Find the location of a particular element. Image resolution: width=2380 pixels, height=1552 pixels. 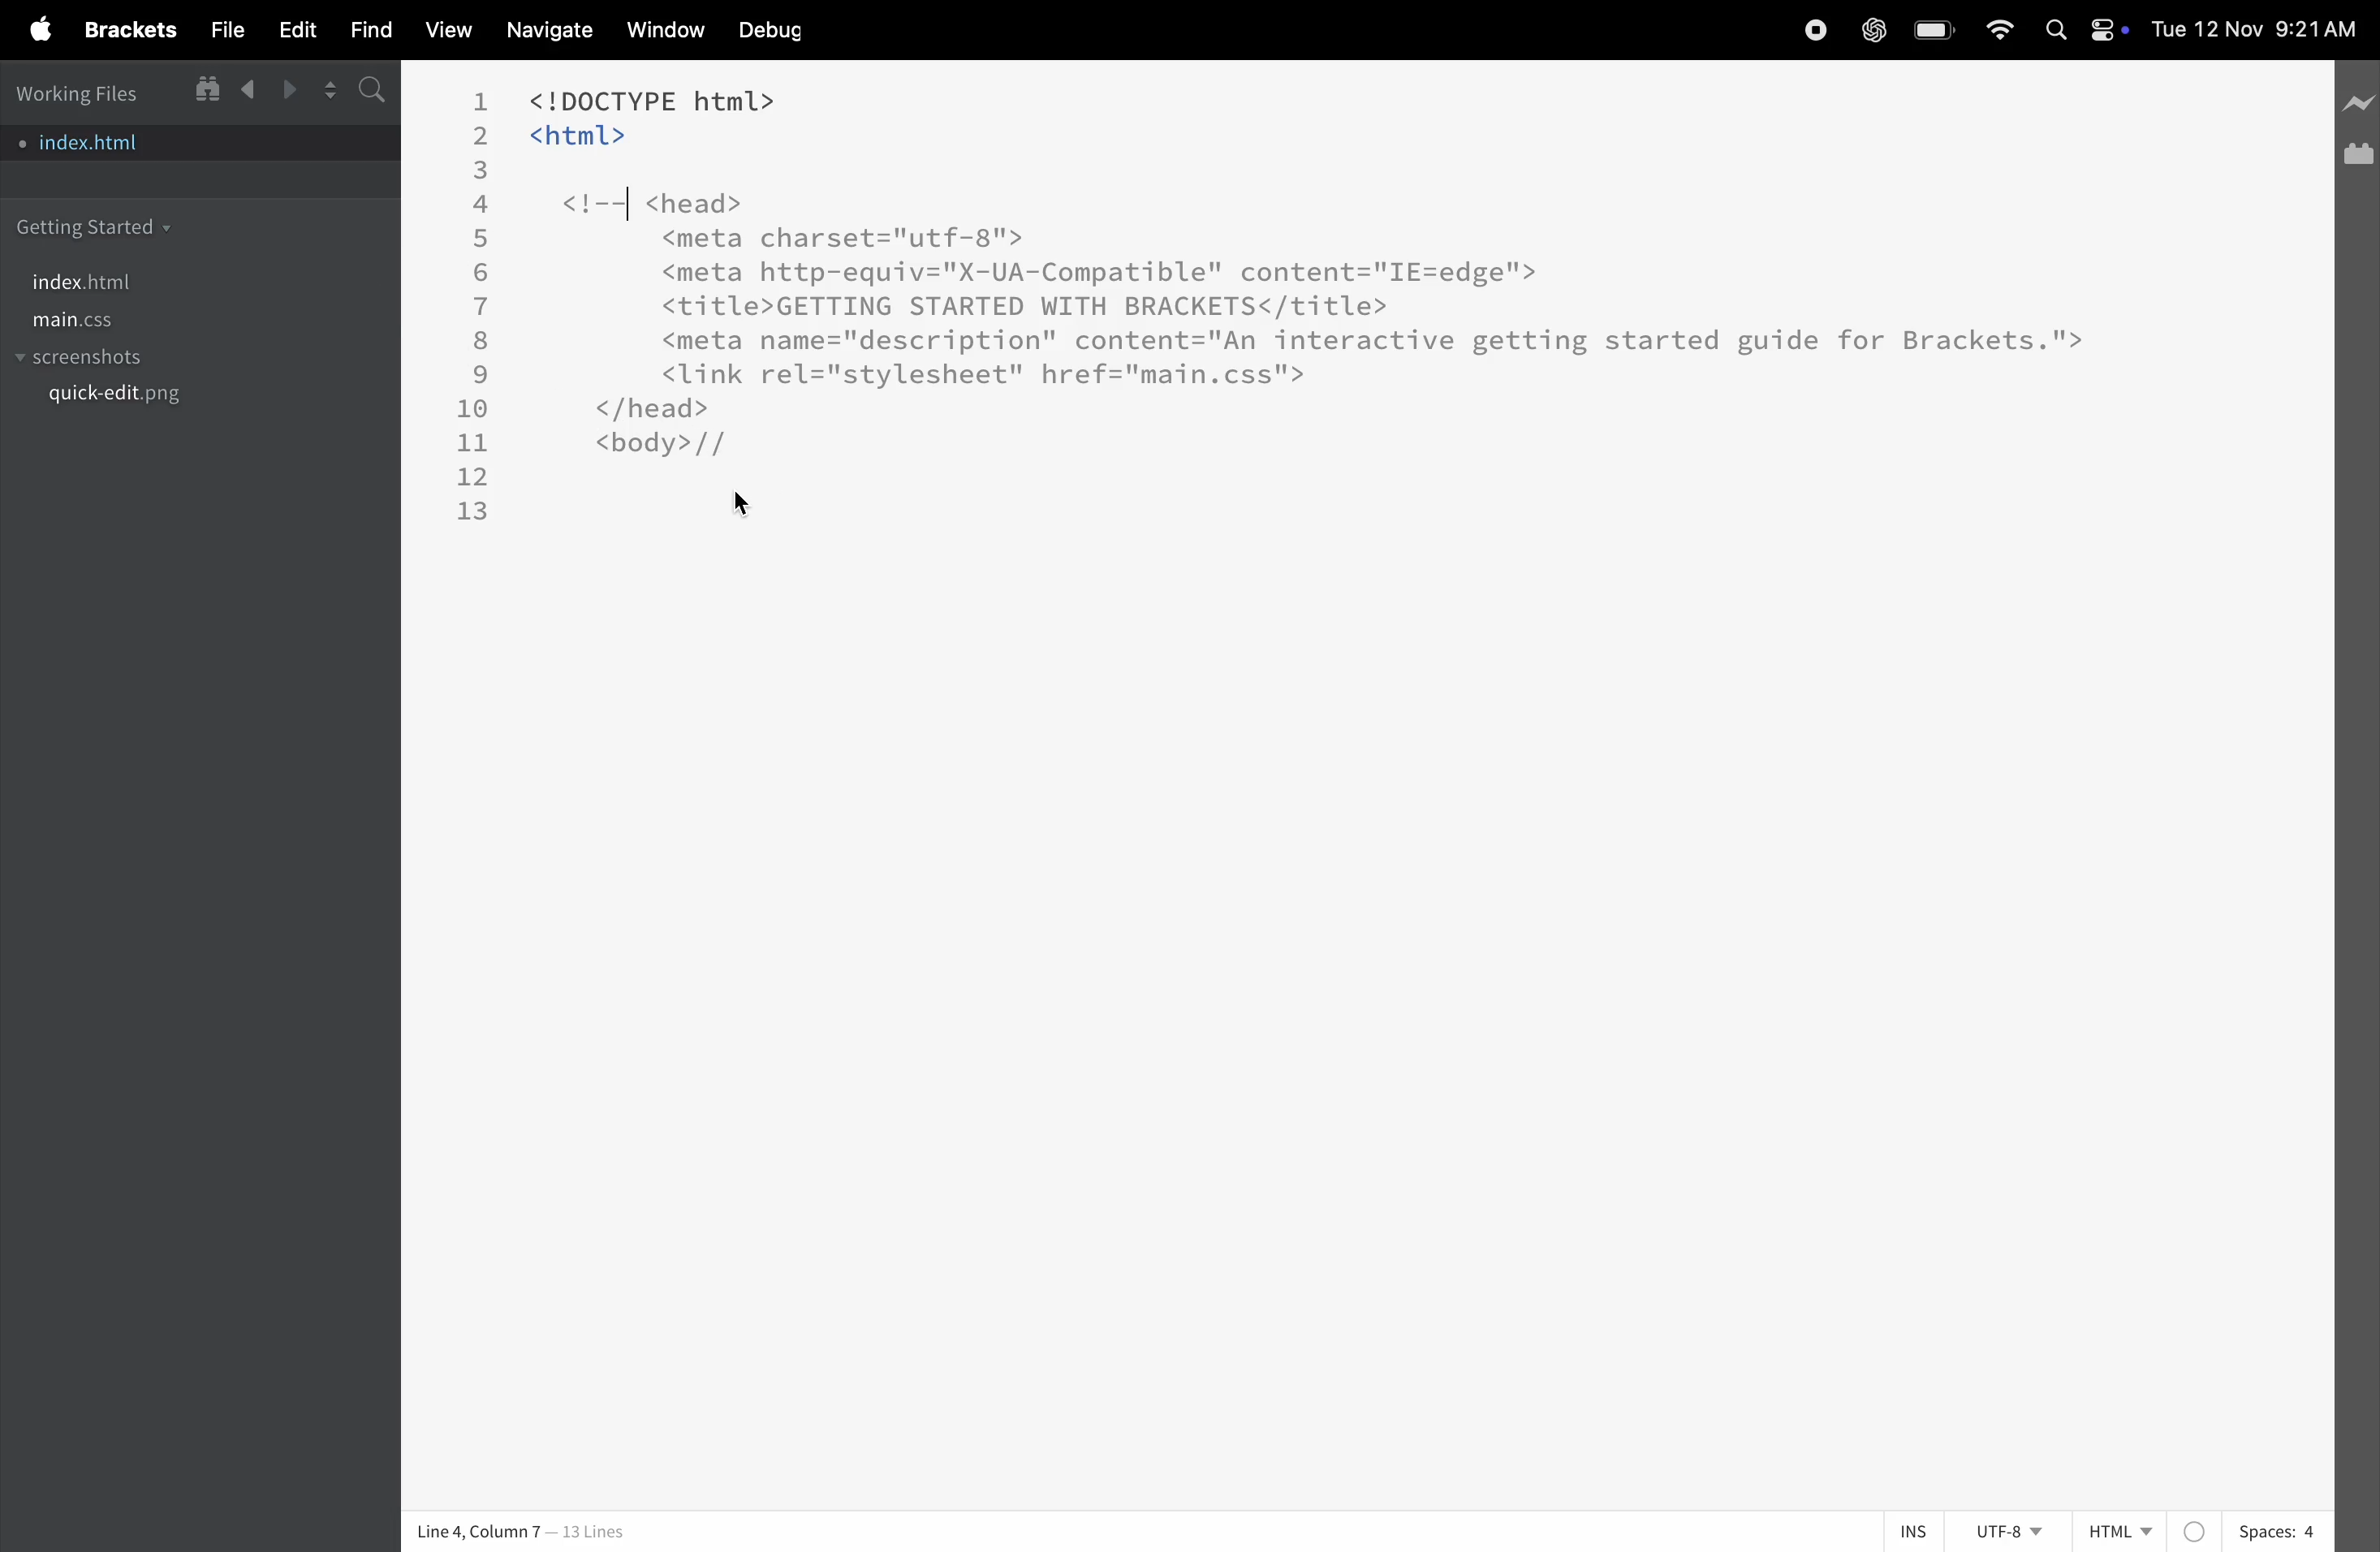

working files is located at coordinates (88, 91).